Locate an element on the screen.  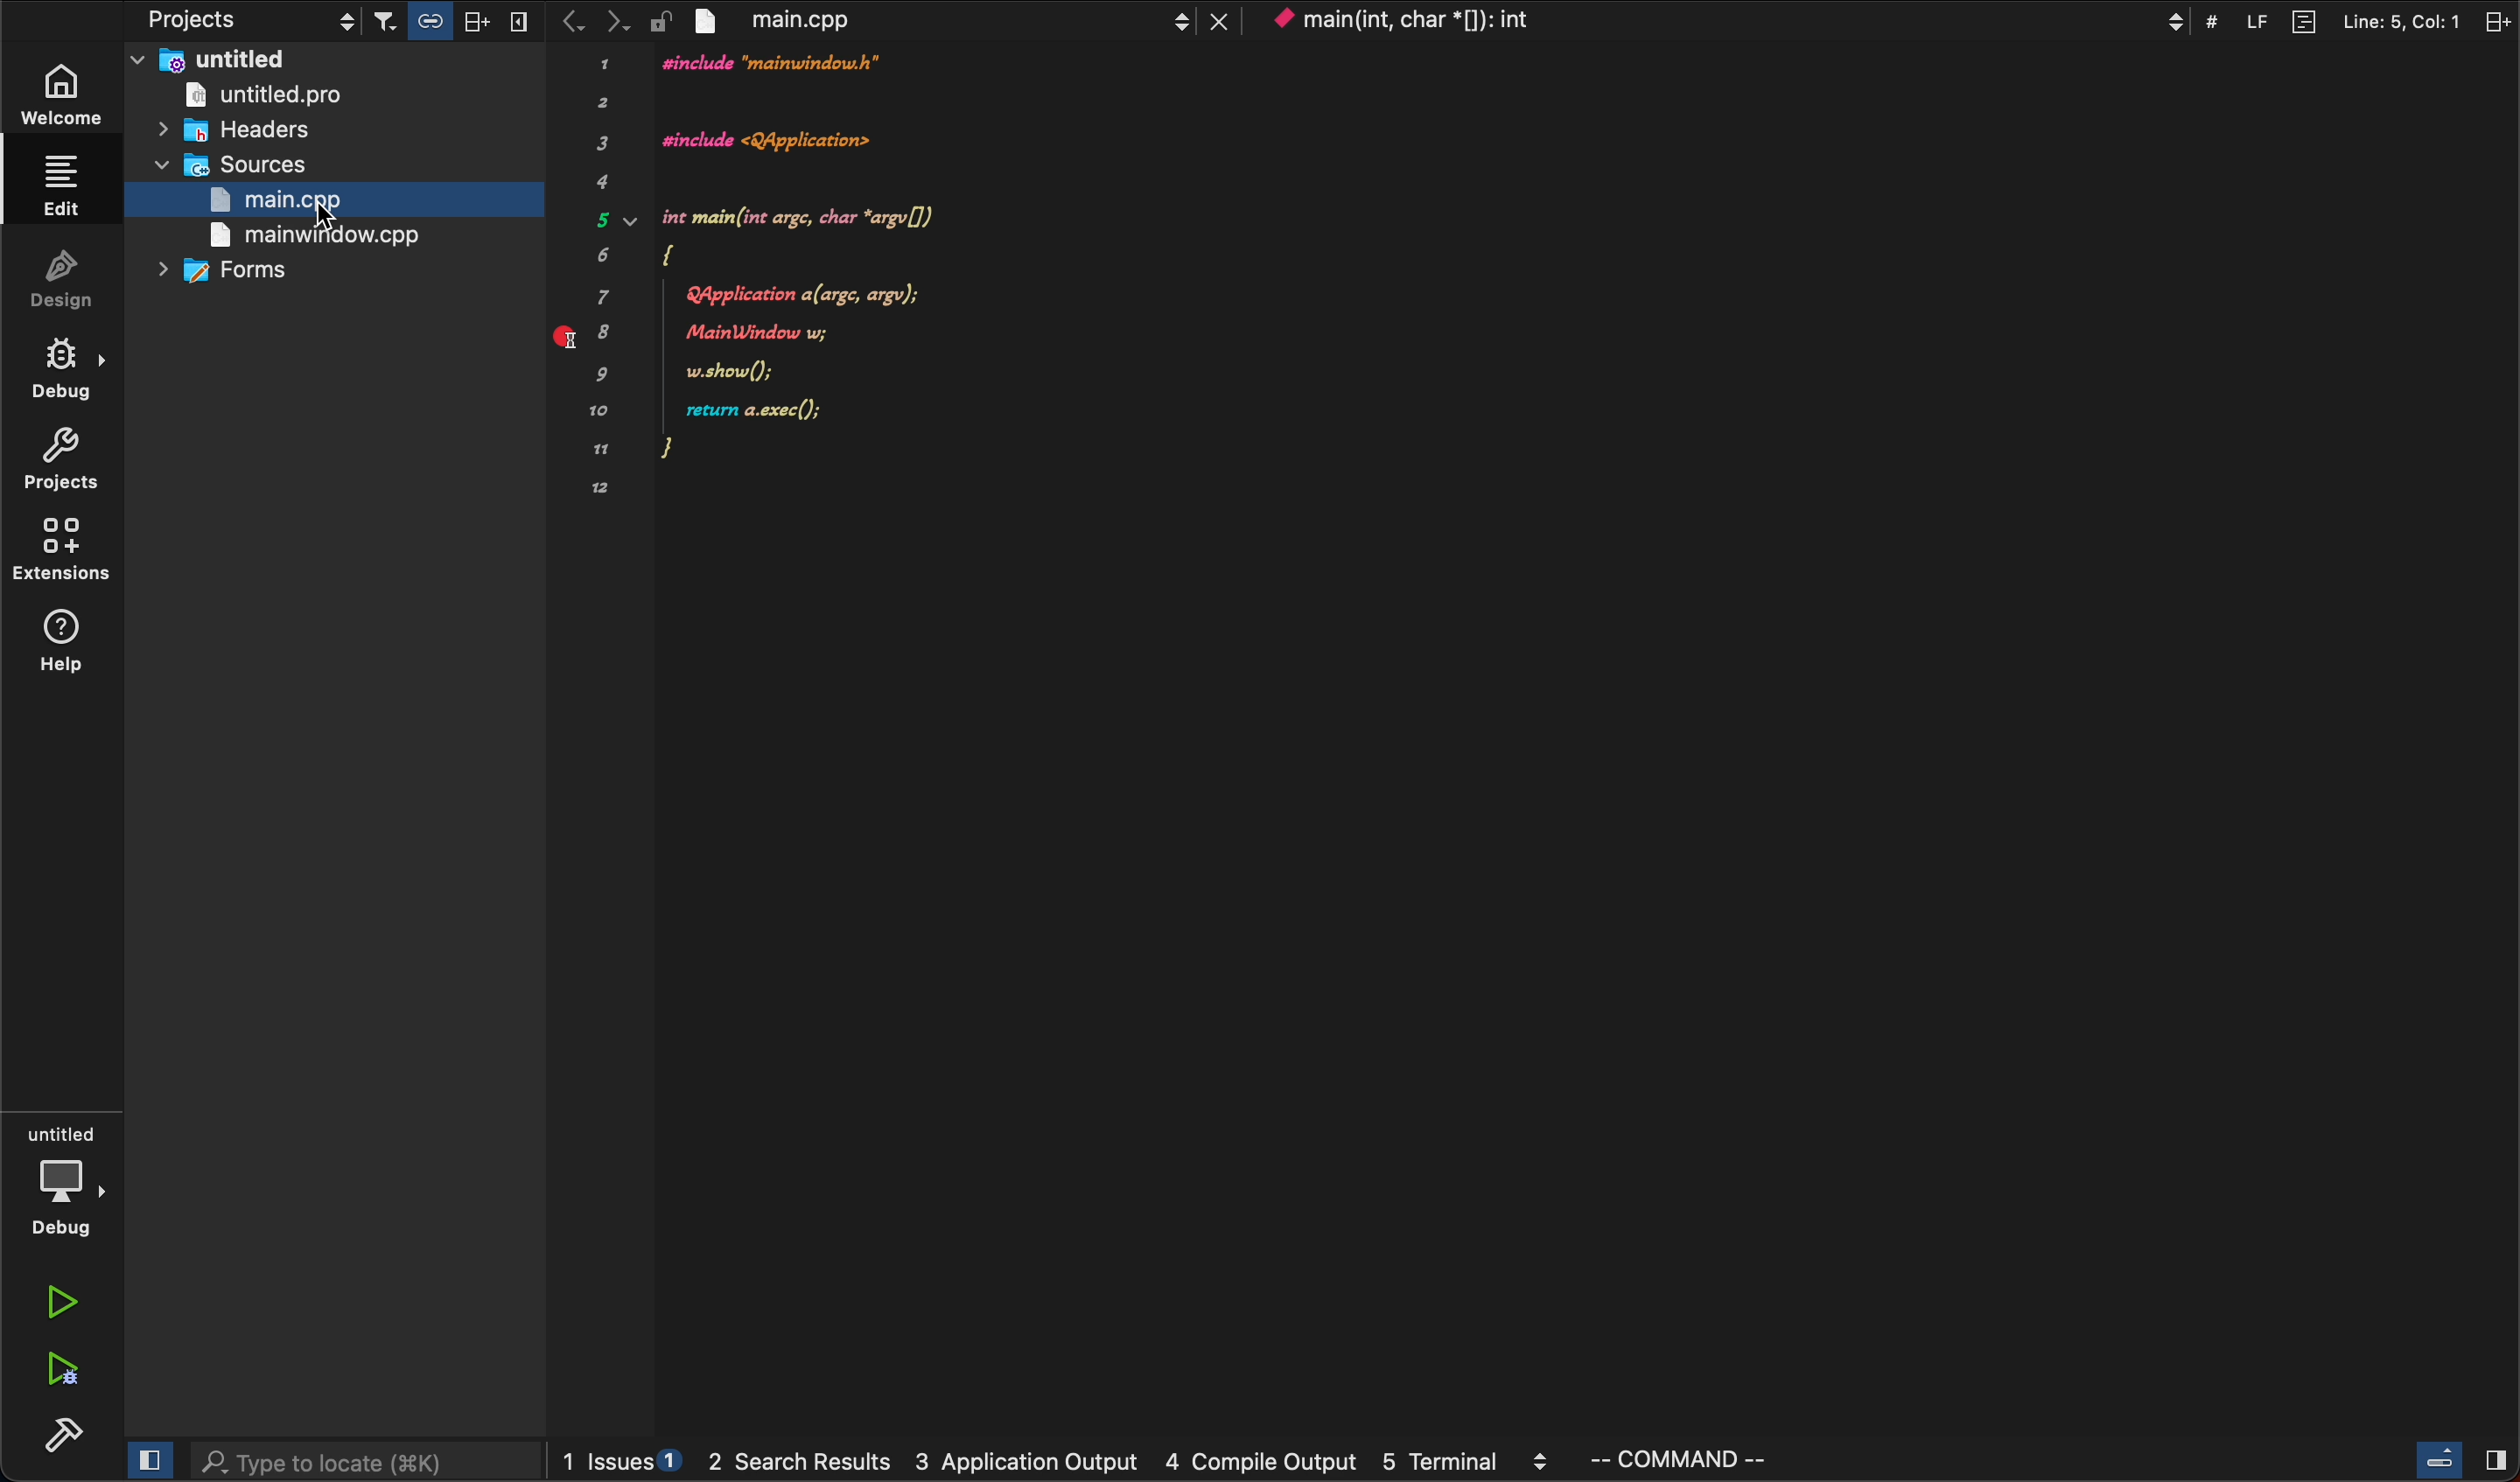
projects is located at coordinates (67, 459).